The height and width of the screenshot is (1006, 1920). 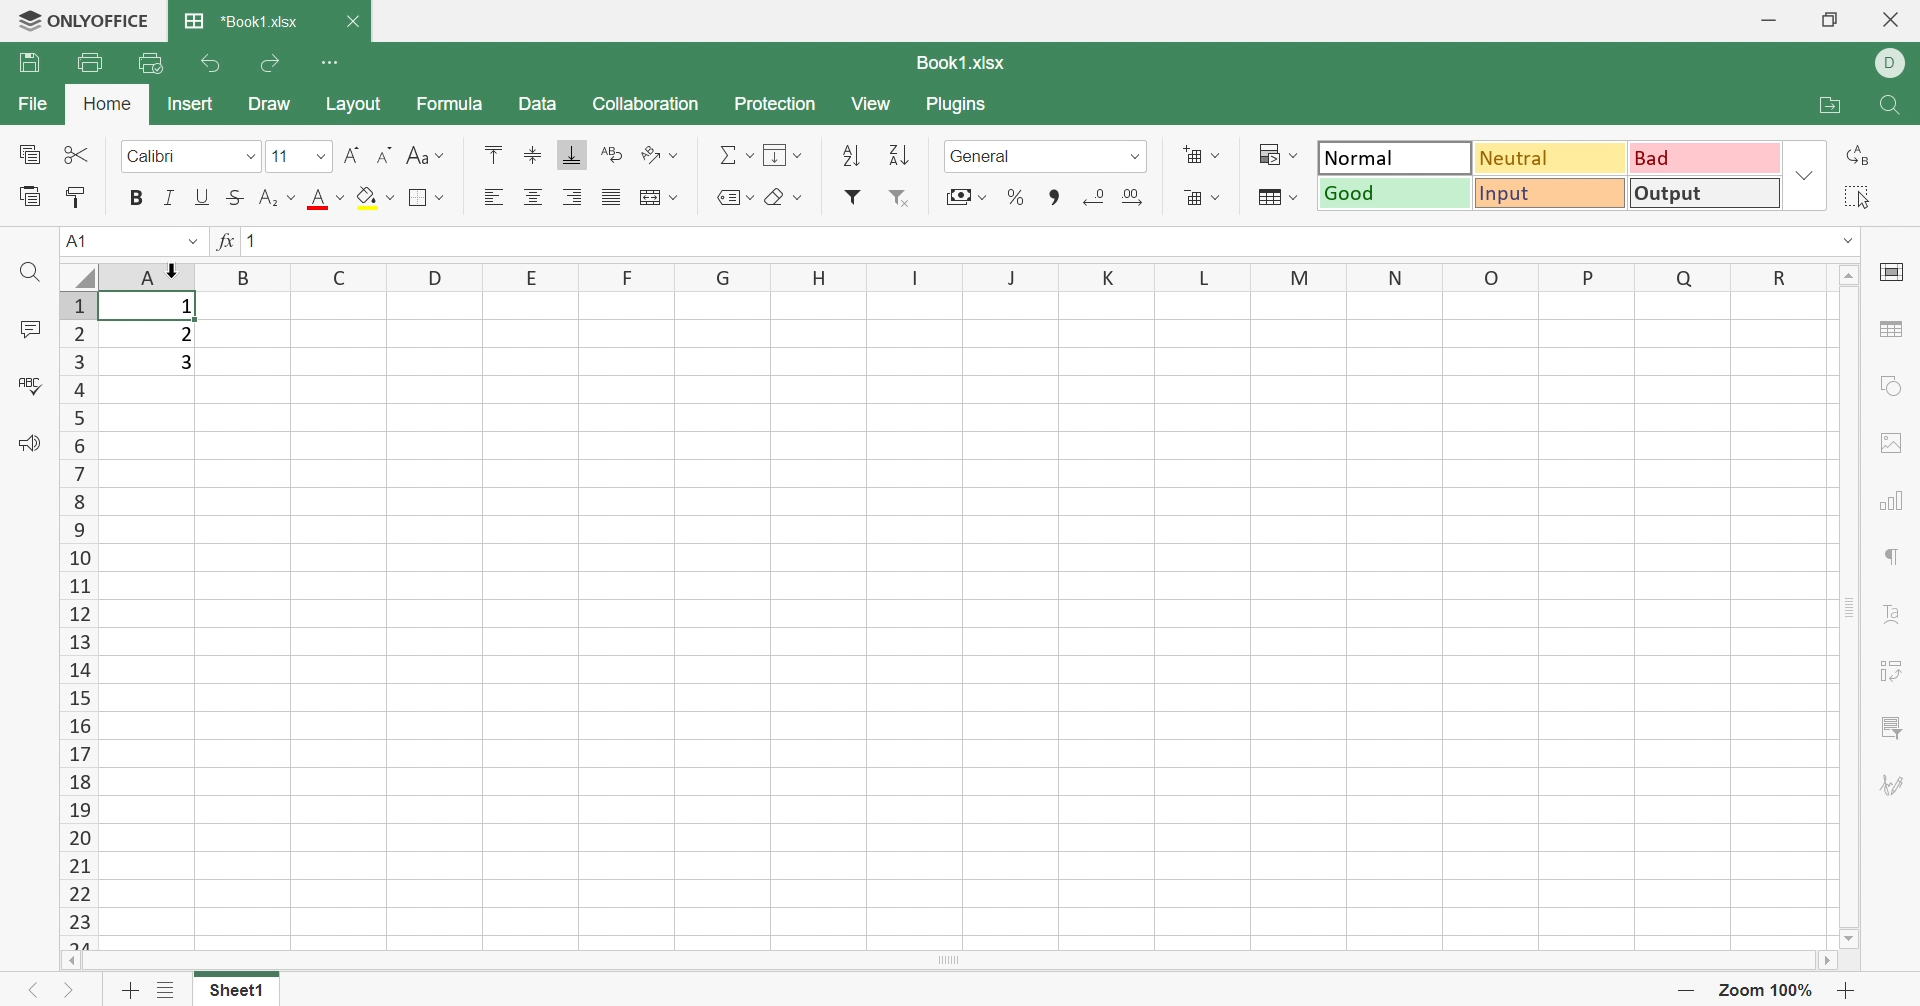 I want to click on Increase decimal, so click(x=1132, y=195).